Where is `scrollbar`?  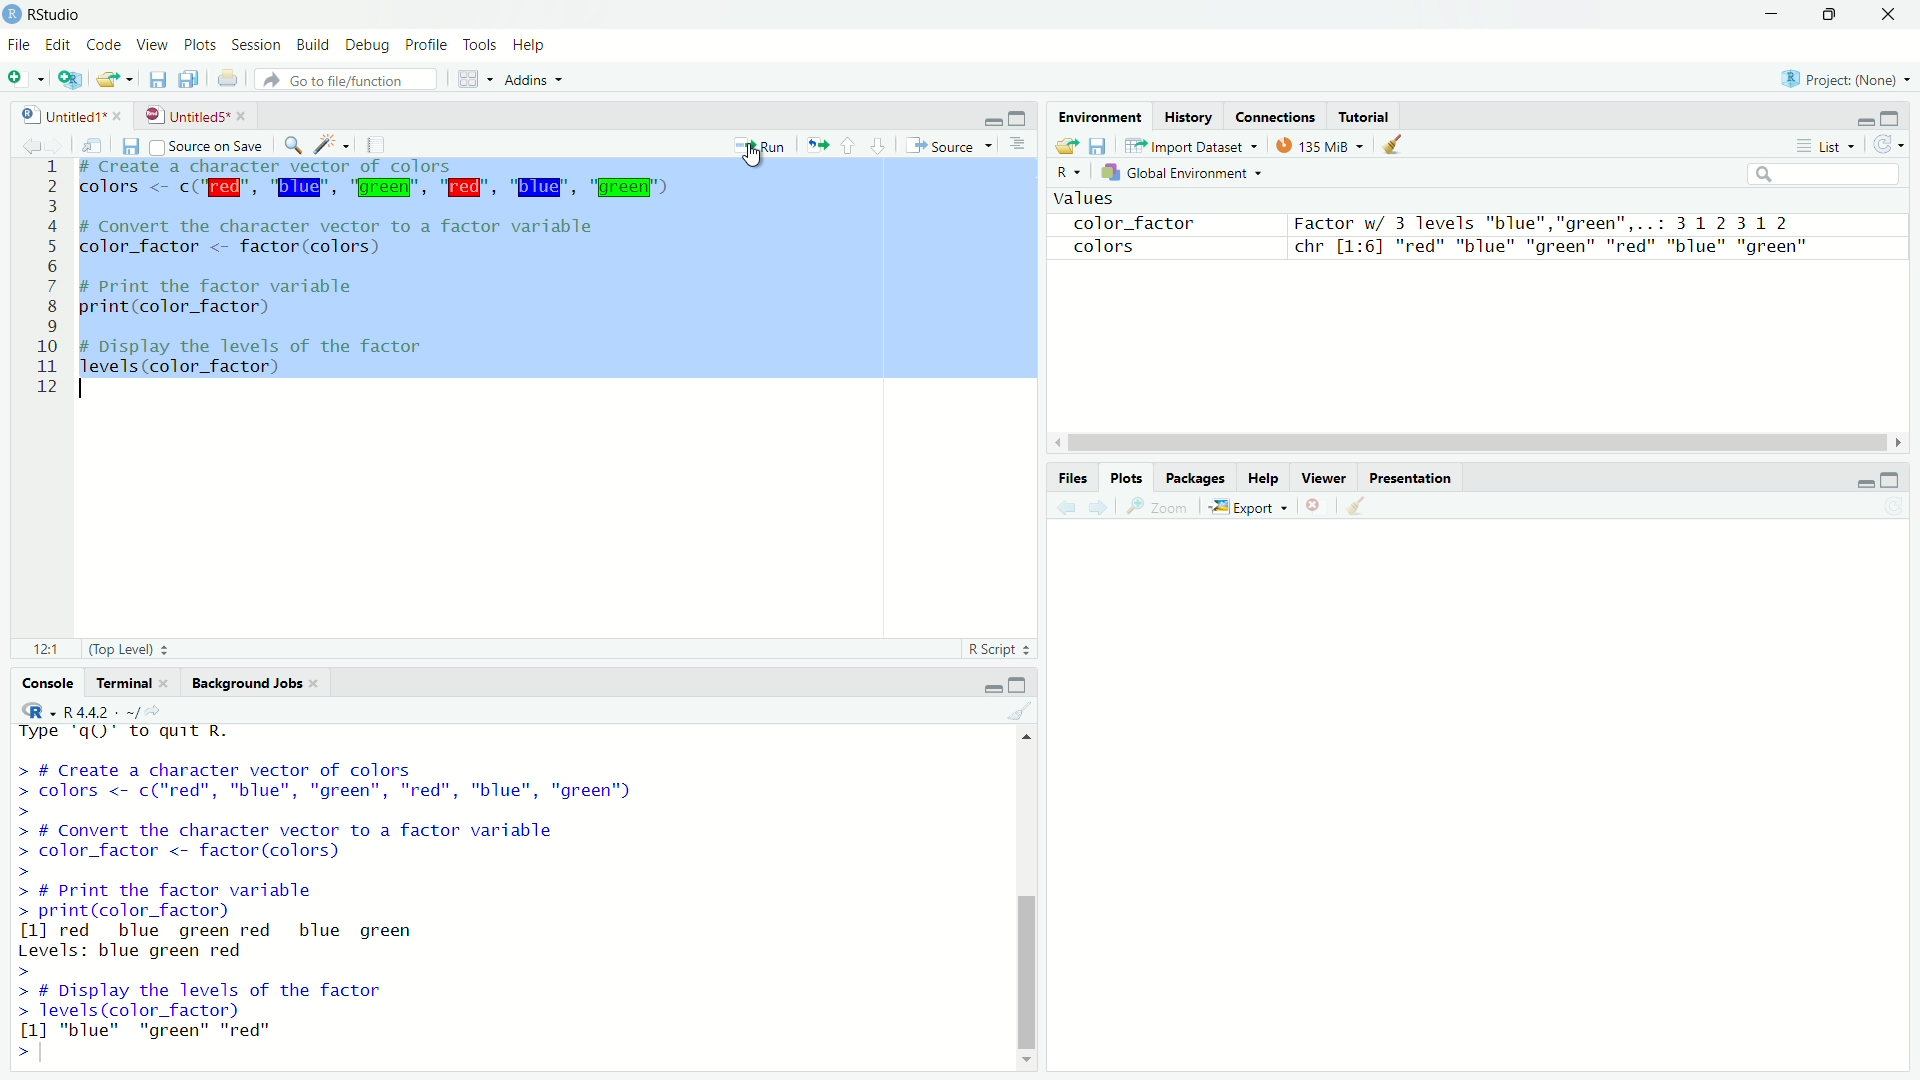
scrollbar is located at coordinates (1474, 442).